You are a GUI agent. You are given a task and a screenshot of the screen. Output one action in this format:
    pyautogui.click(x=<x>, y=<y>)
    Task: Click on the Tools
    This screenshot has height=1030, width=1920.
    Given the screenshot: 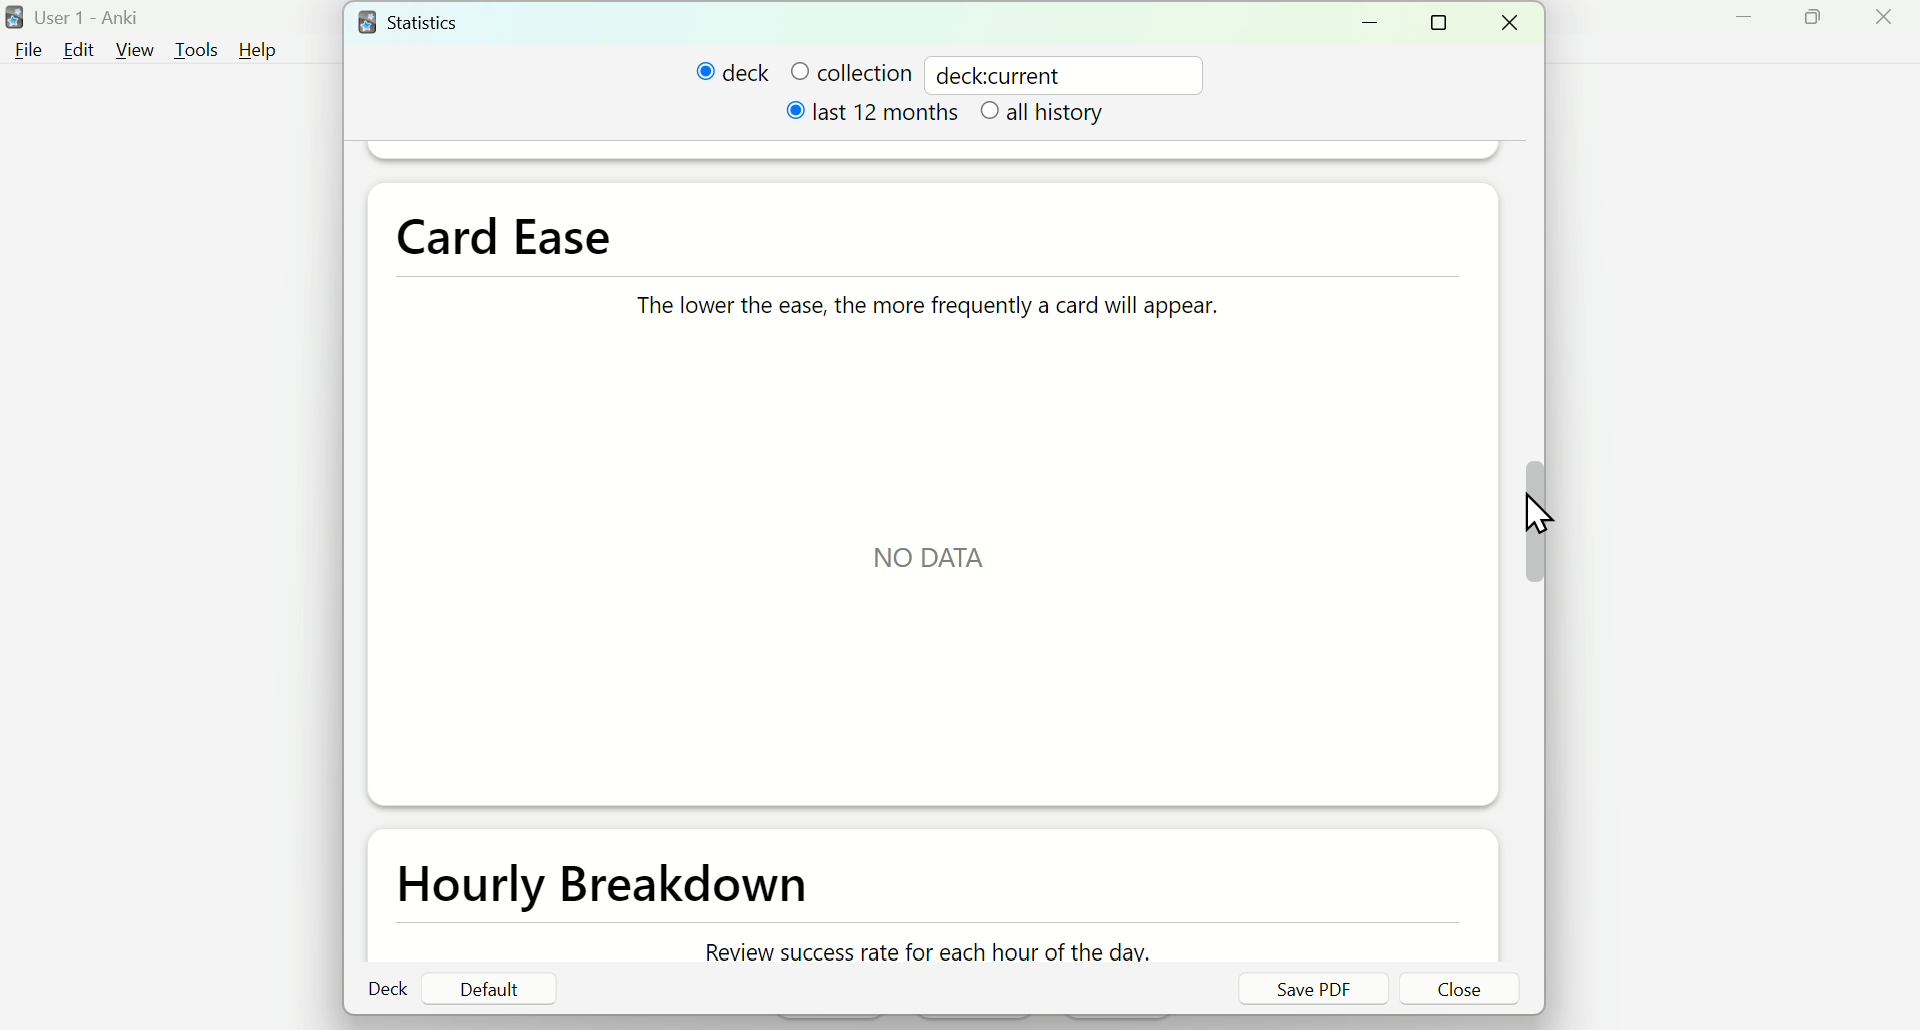 What is the action you would take?
    pyautogui.click(x=192, y=47)
    